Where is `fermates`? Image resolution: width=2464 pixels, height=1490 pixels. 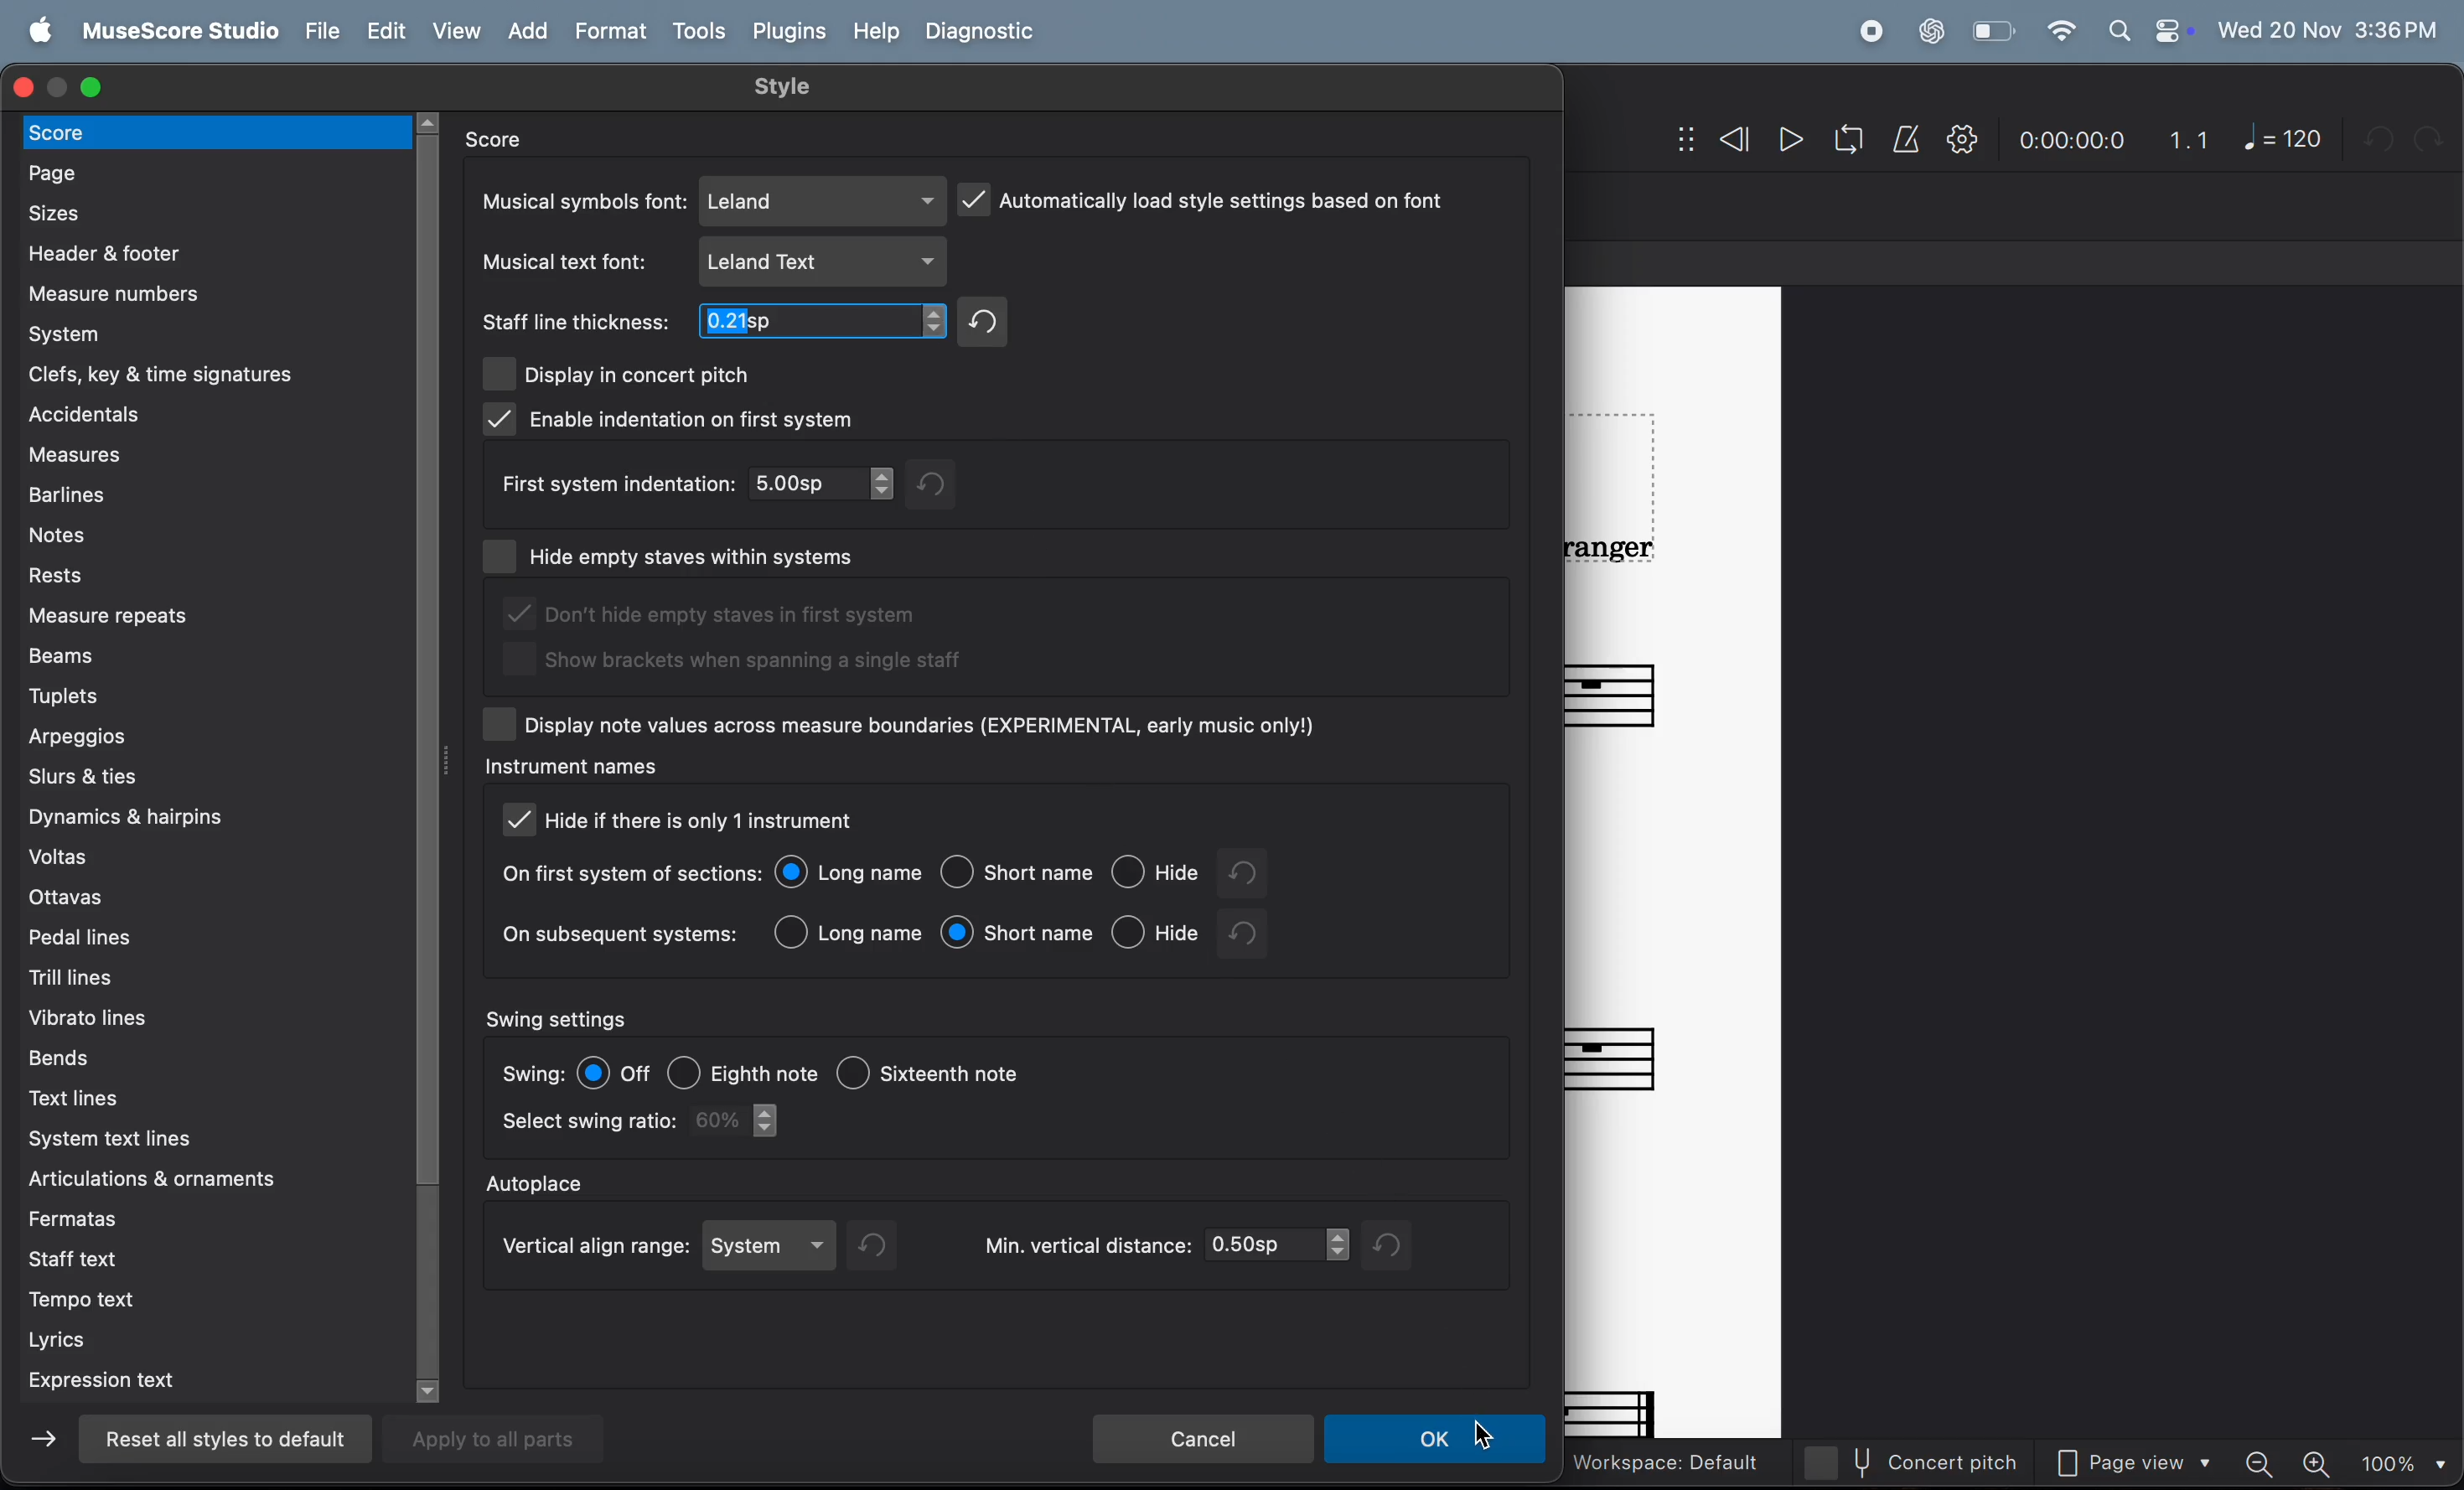
fermates is located at coordinates (205, 1216).